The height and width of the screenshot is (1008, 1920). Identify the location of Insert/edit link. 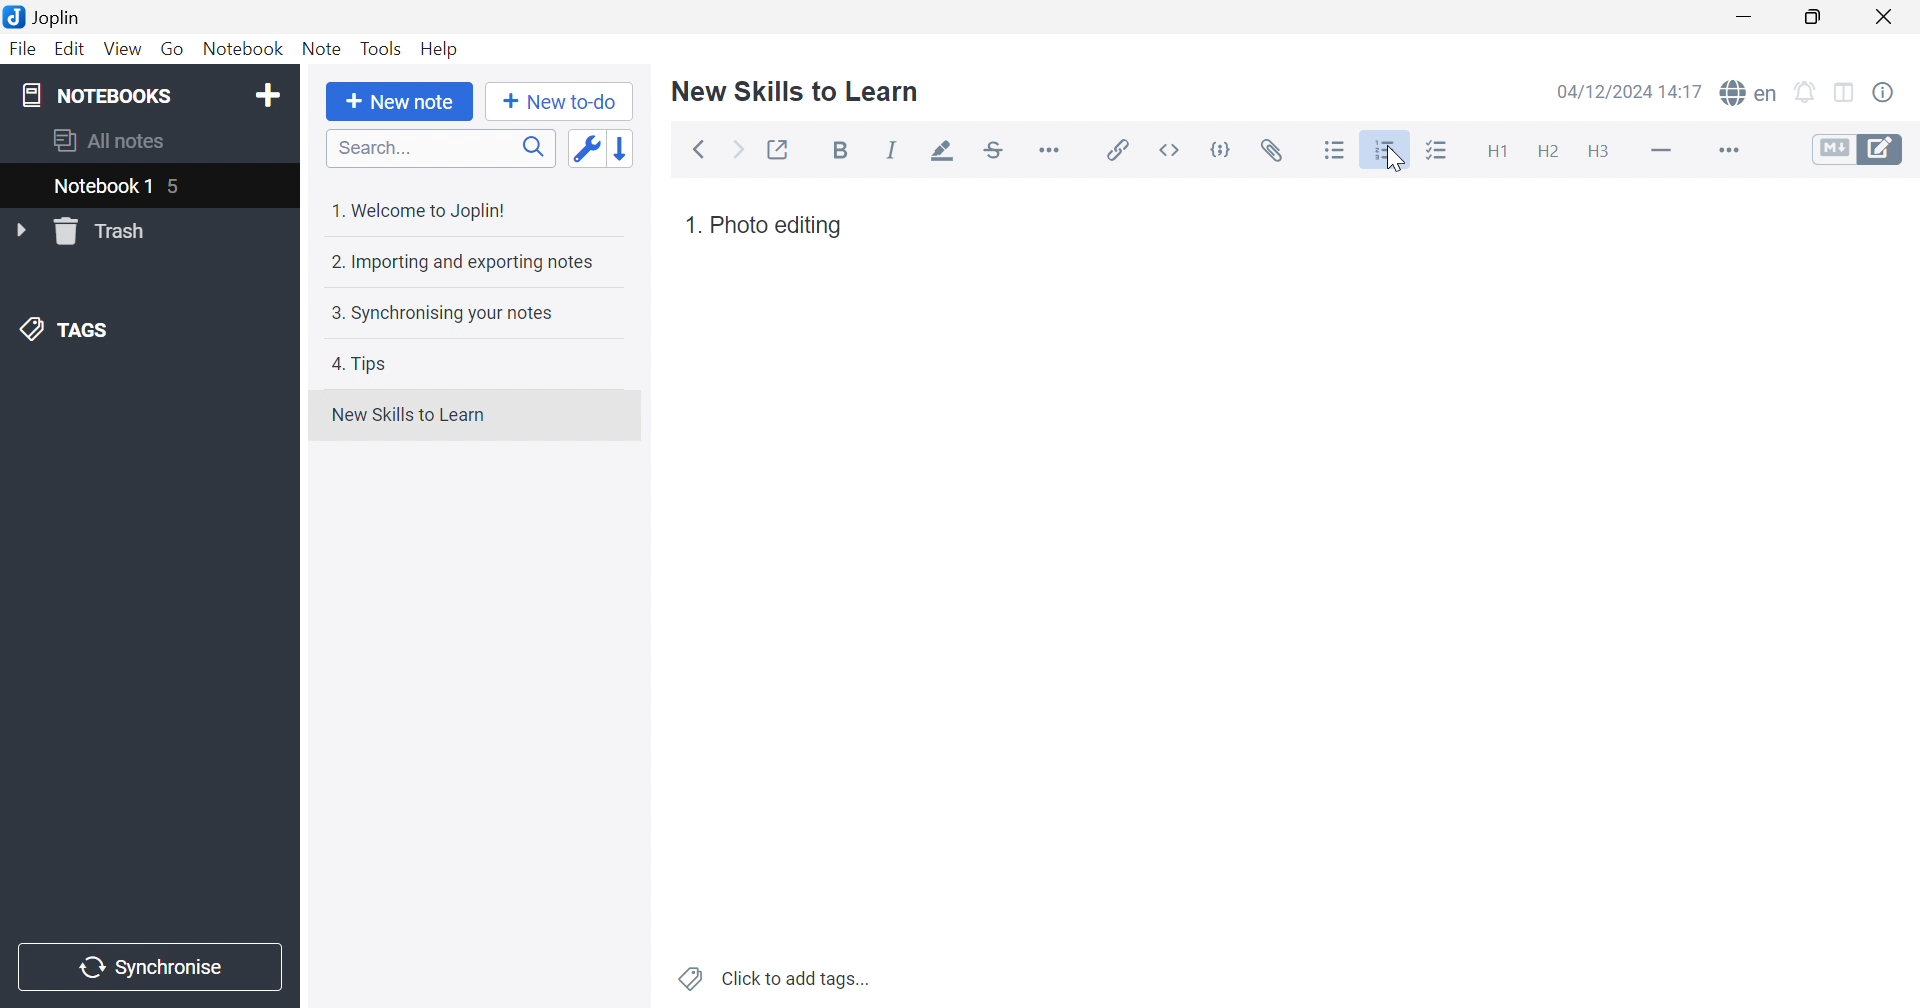
(1115, 150).